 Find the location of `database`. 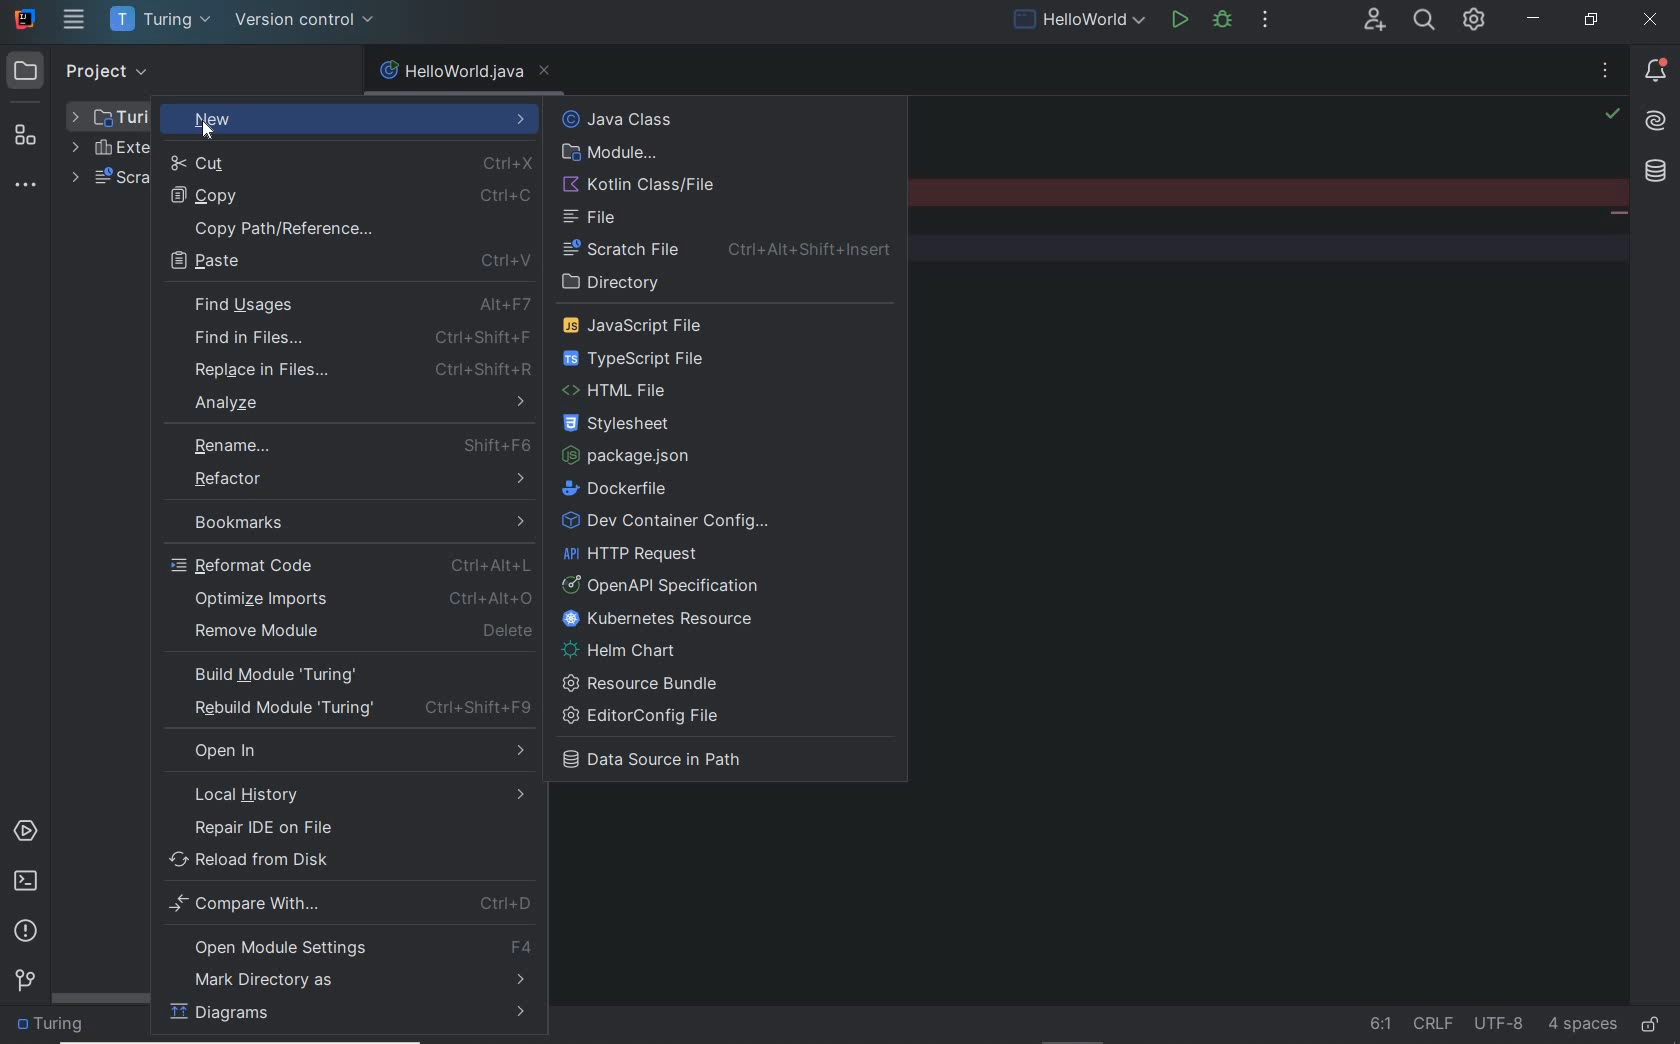

database is located at coordinates (1659, 173).